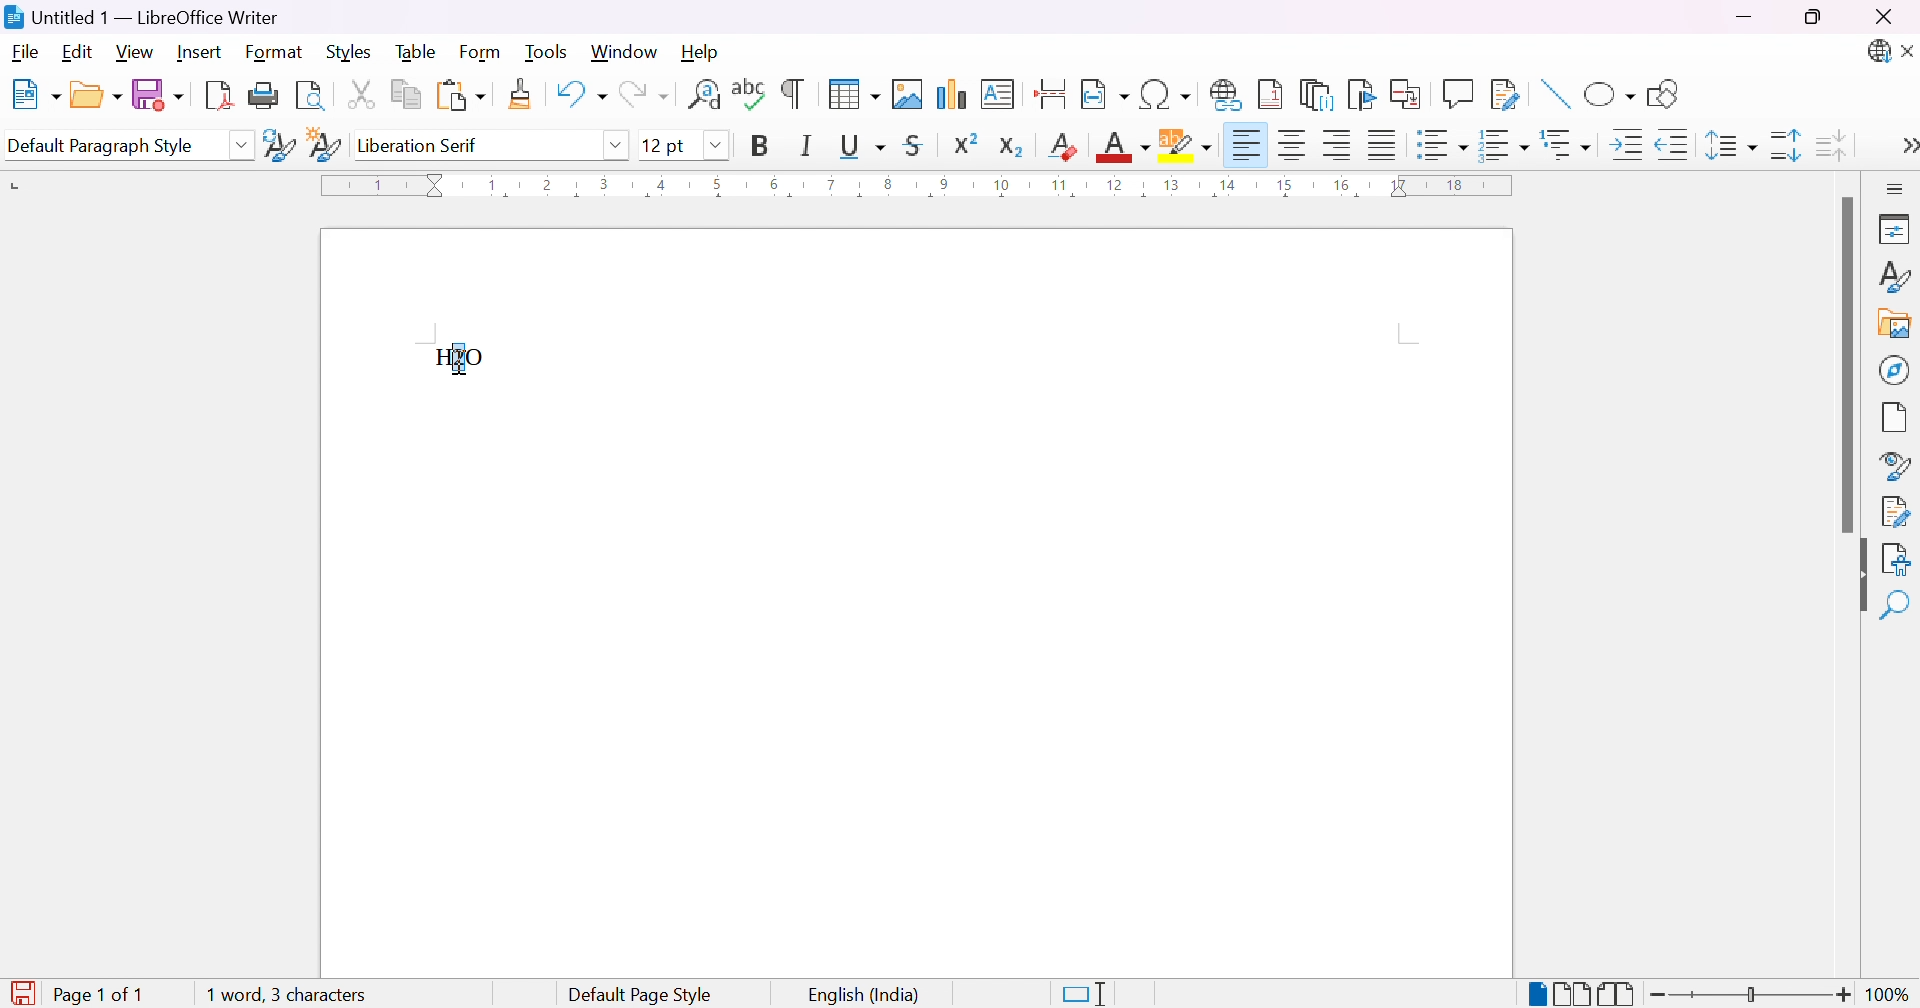  What do you see at coordinates (327, 147) in the screenshot?
I see `New style from selection` at bounding box center [327, 147].